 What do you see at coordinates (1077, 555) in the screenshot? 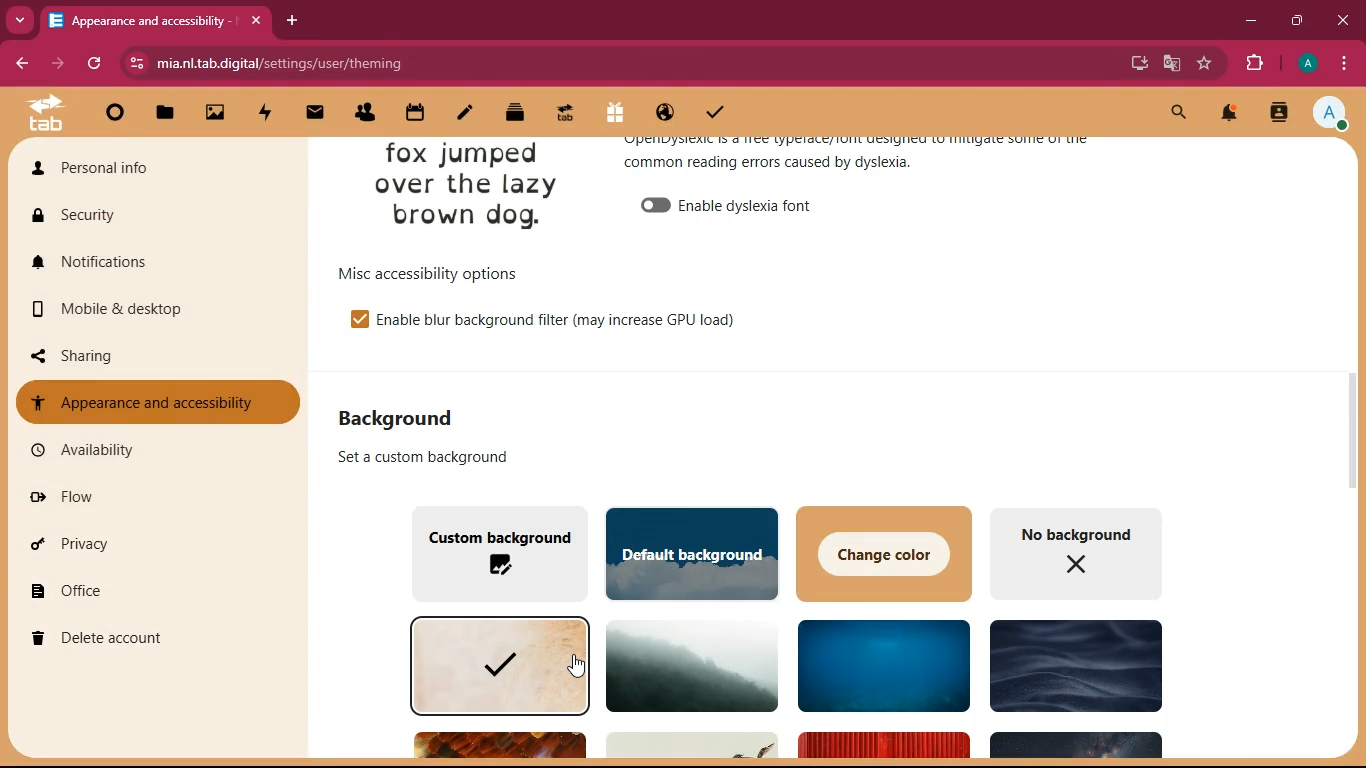
I see `no` at bounding box center [1077, 555].